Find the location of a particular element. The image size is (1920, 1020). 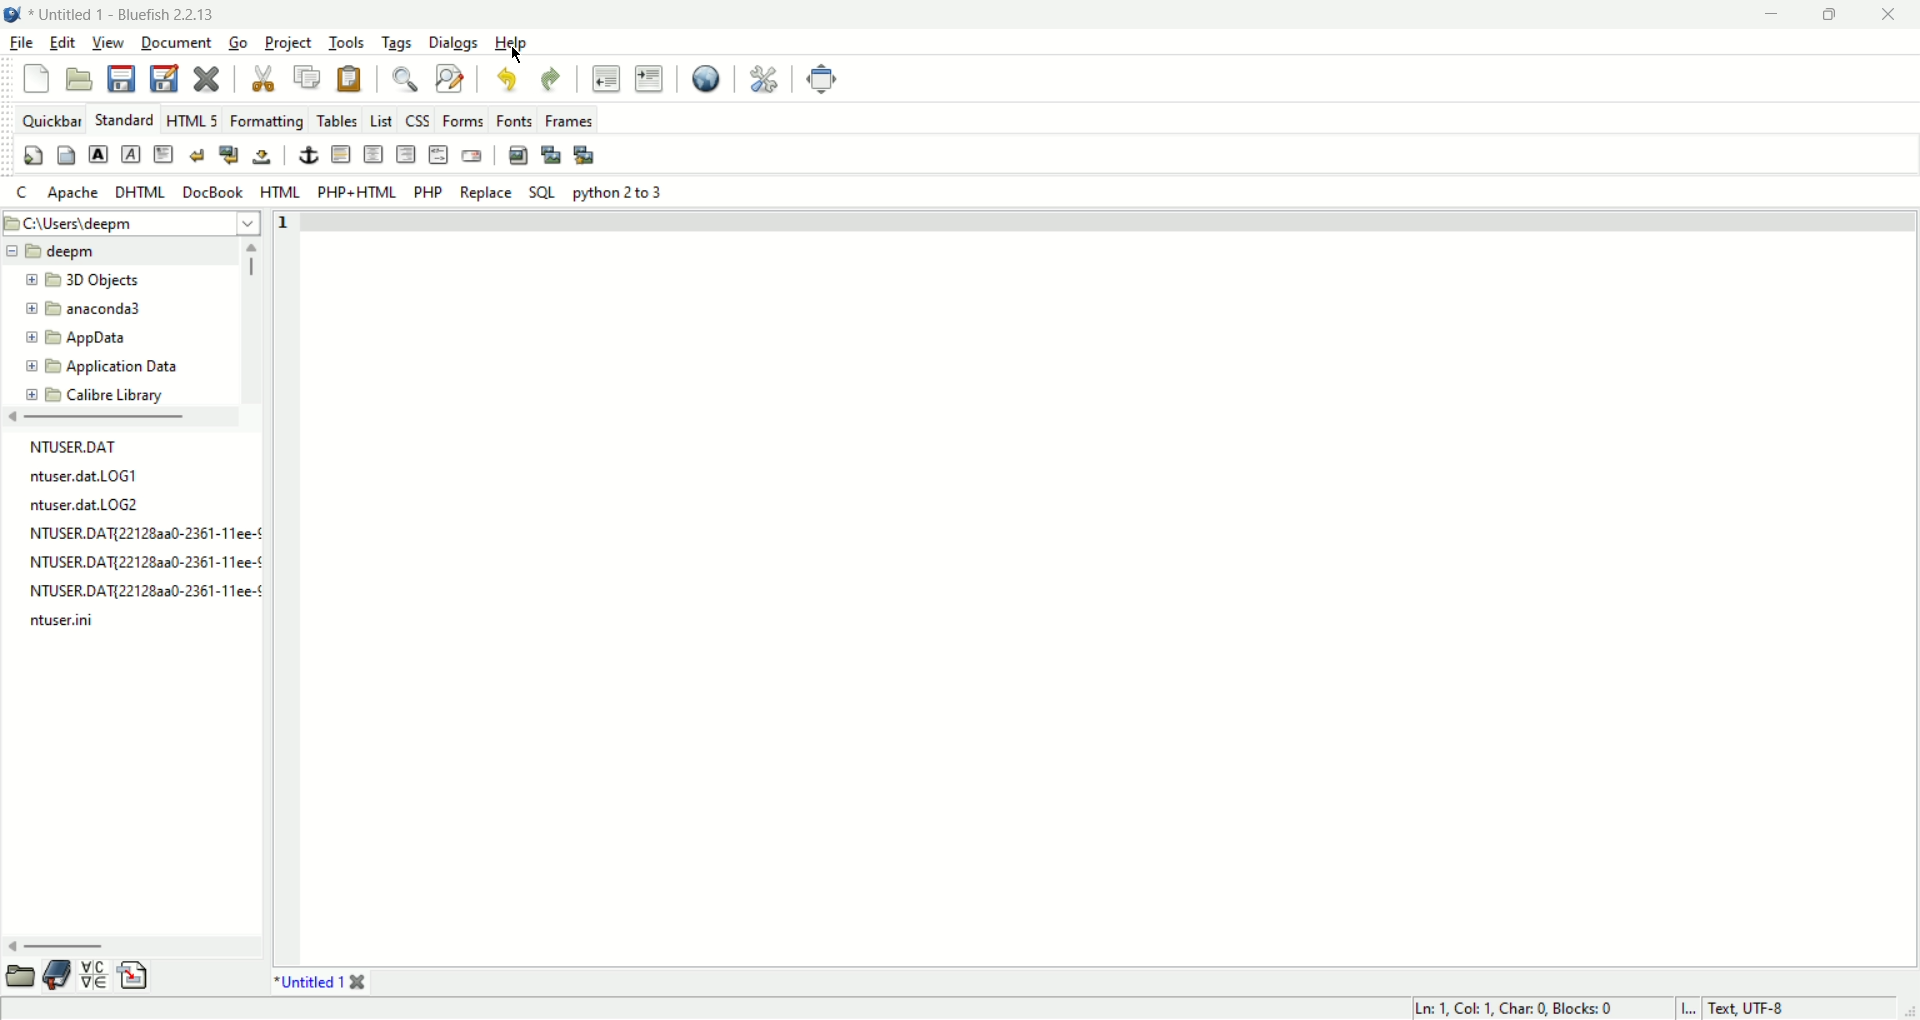

indent is located at coordinates (647, 77).